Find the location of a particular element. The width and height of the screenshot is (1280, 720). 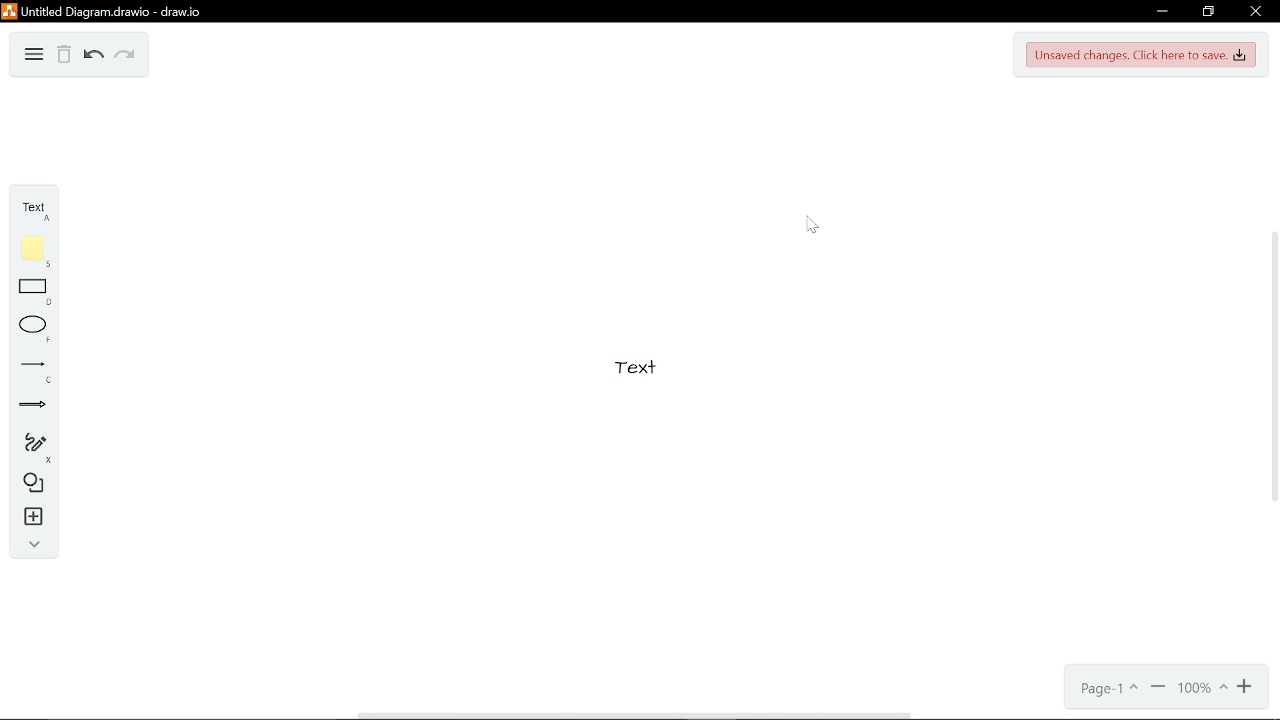

Note is located at coordinates (28, 251).